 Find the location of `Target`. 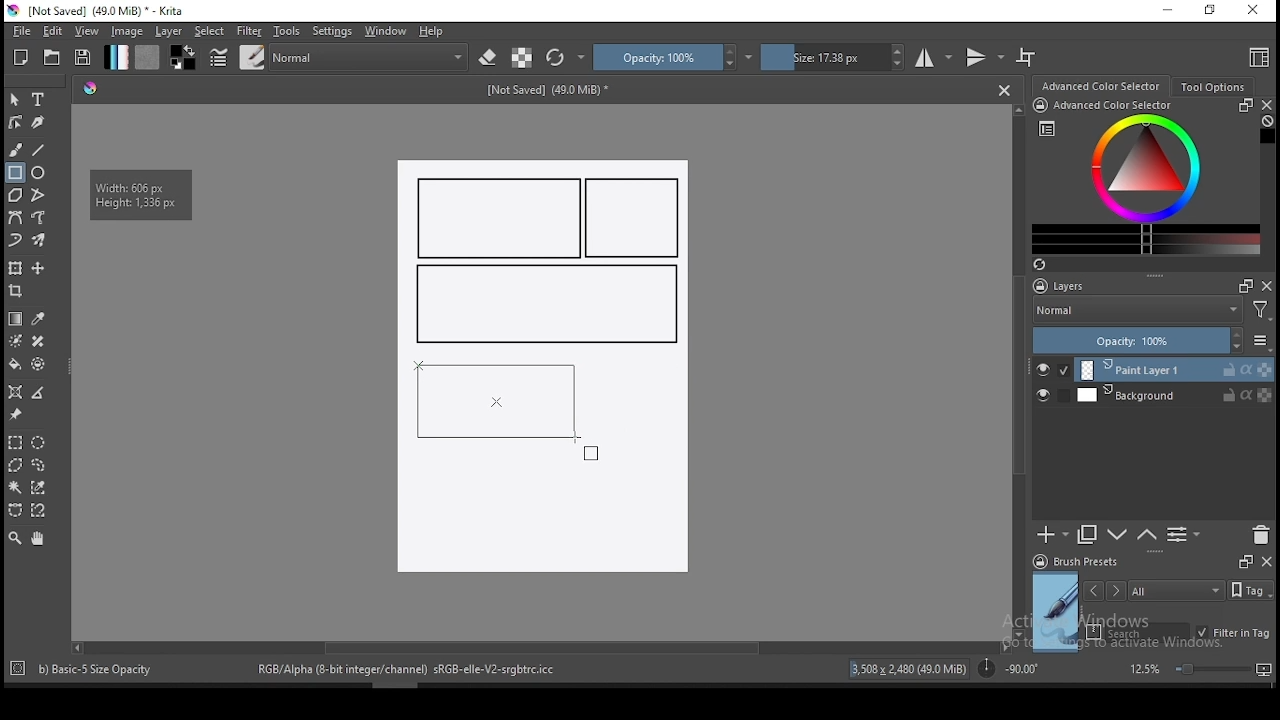

Target is located at coordinates (19, 669).